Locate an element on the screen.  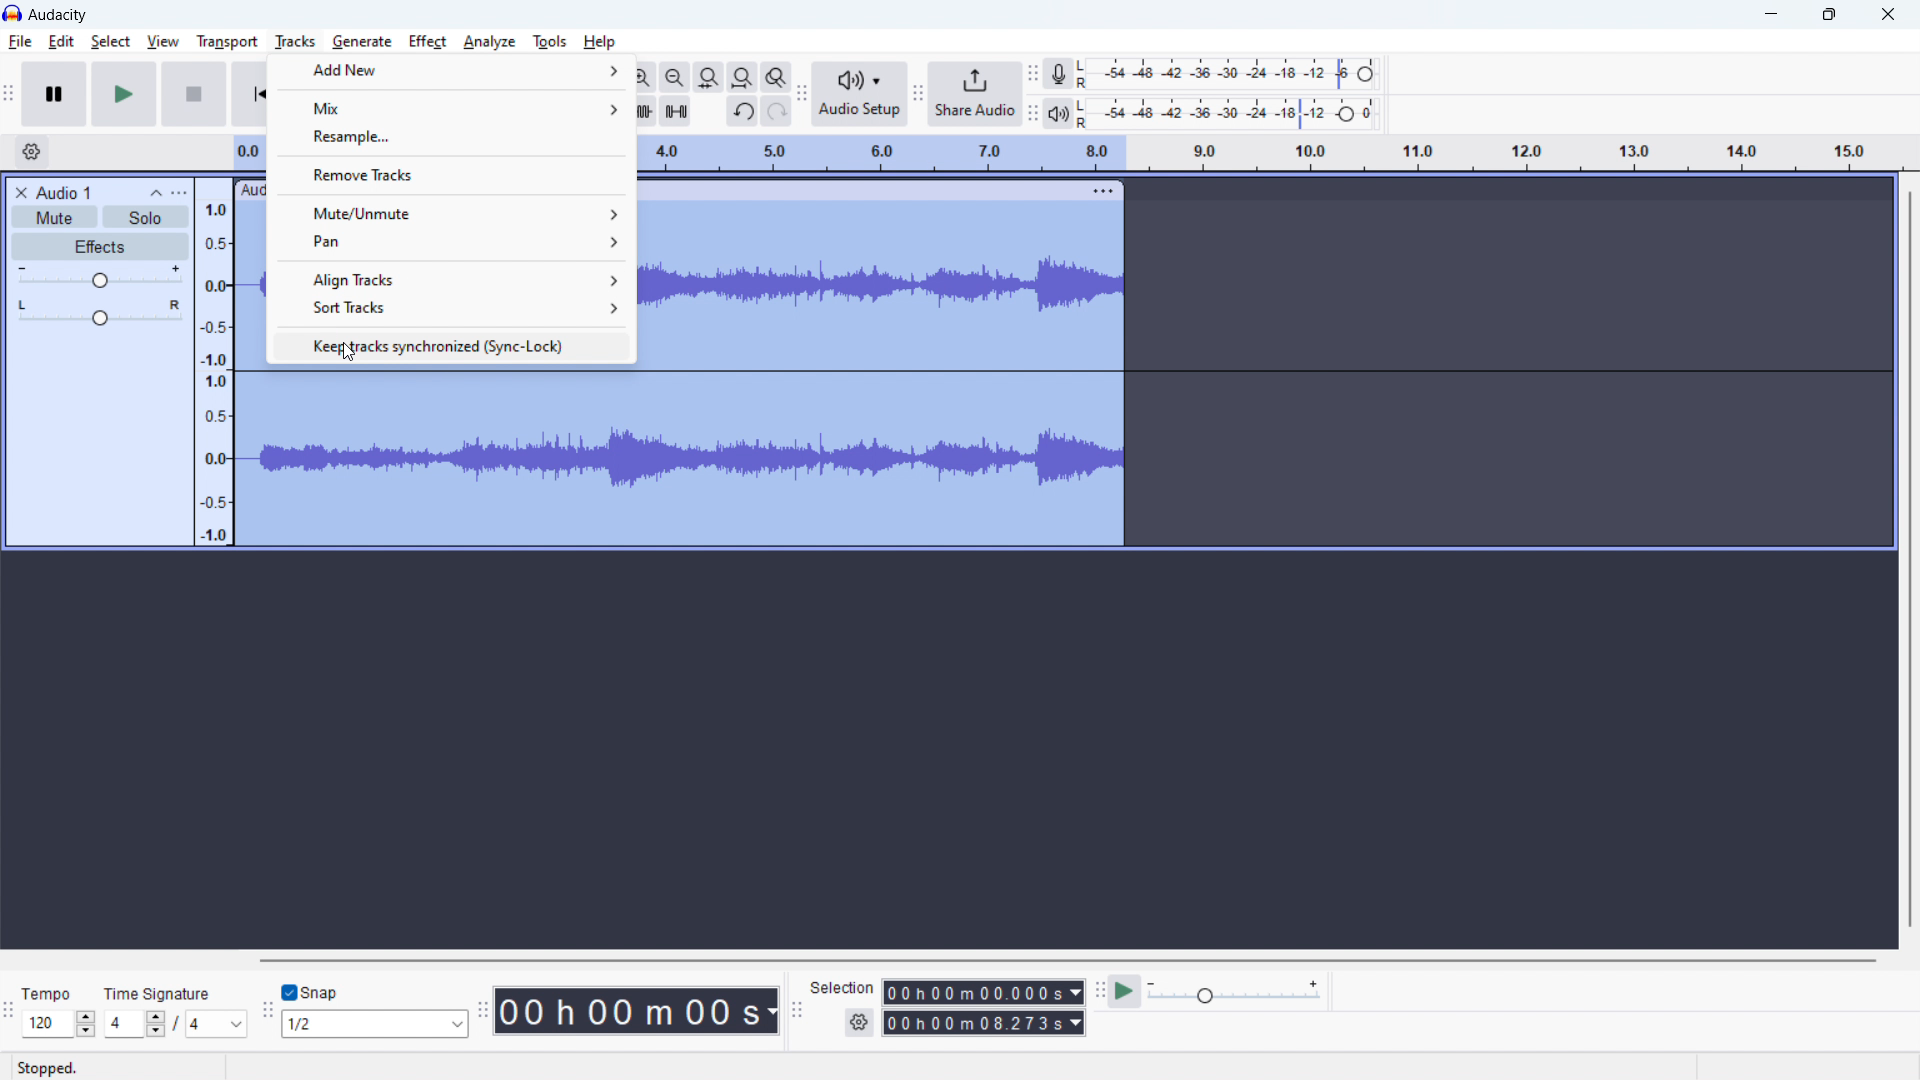
track control panel menu is located at coordinates (179, 193).